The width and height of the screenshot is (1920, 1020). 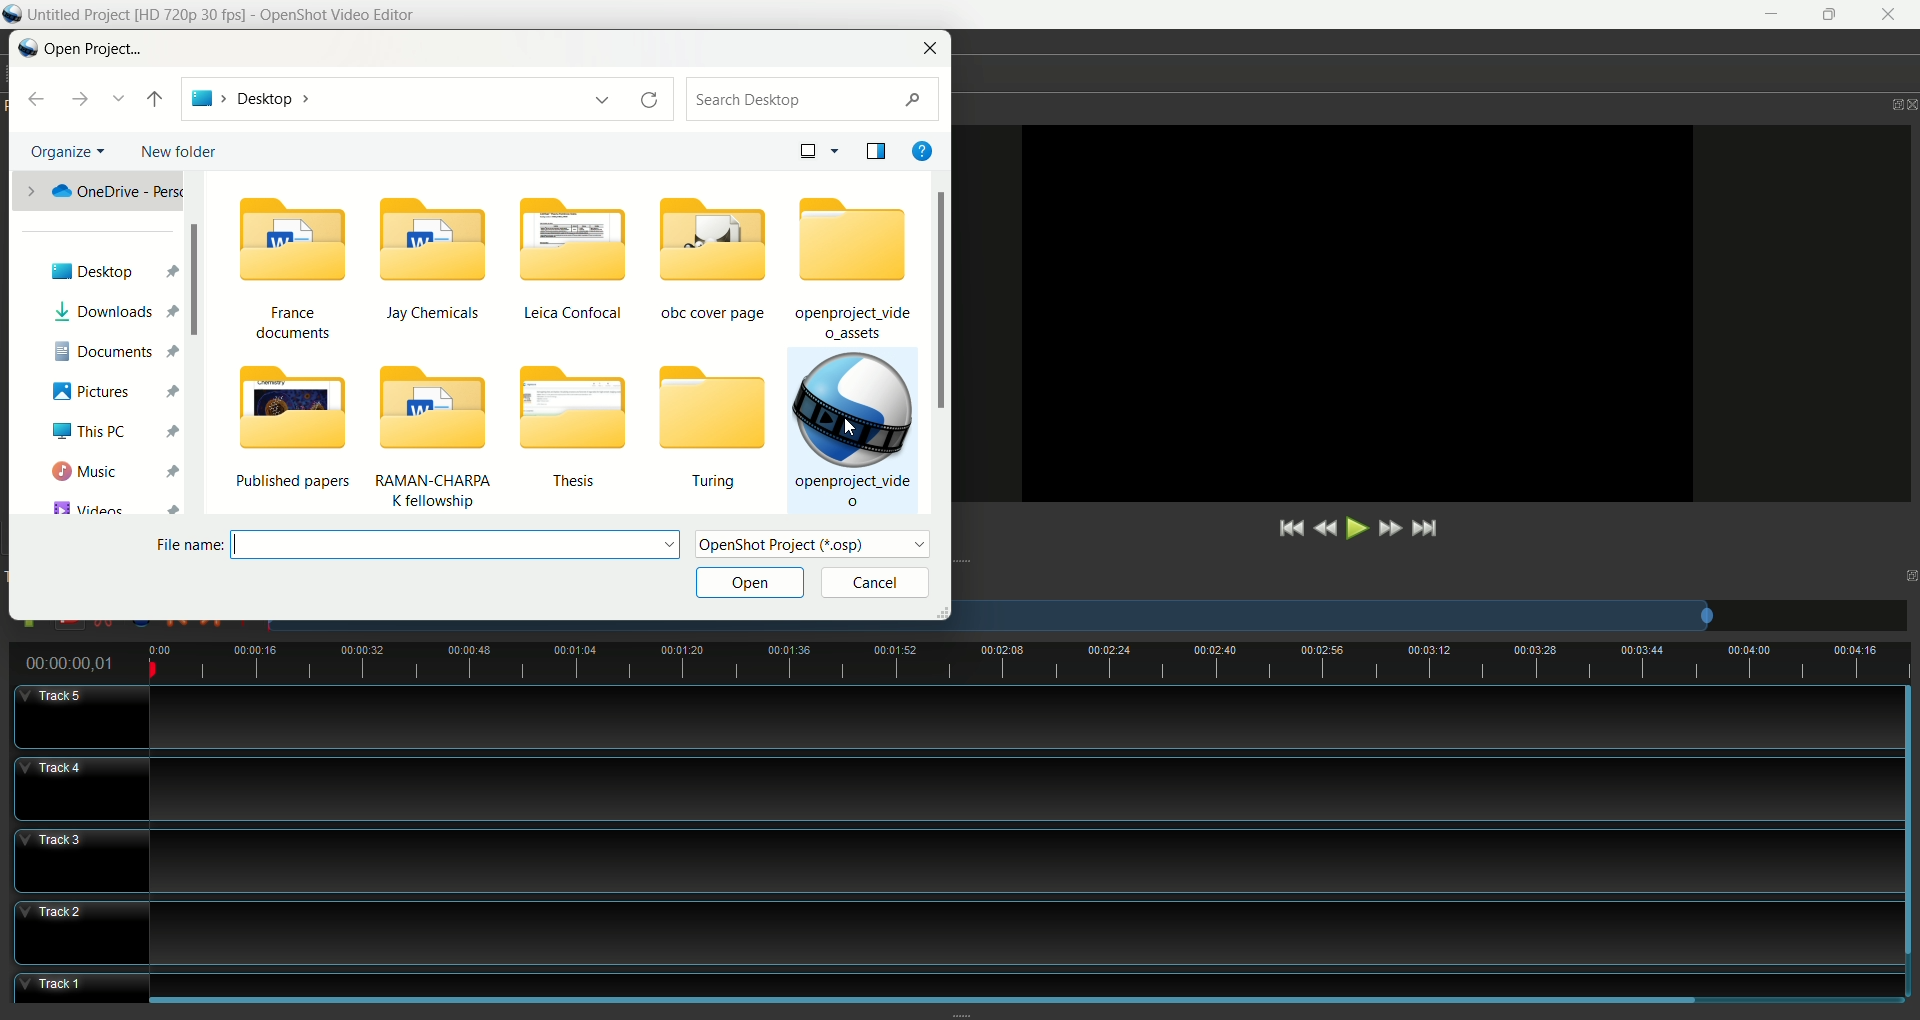 What do you see at coordinates (1288, 530) in the screenshot?
I see `jump to start` at bounding box center [1288, 530].